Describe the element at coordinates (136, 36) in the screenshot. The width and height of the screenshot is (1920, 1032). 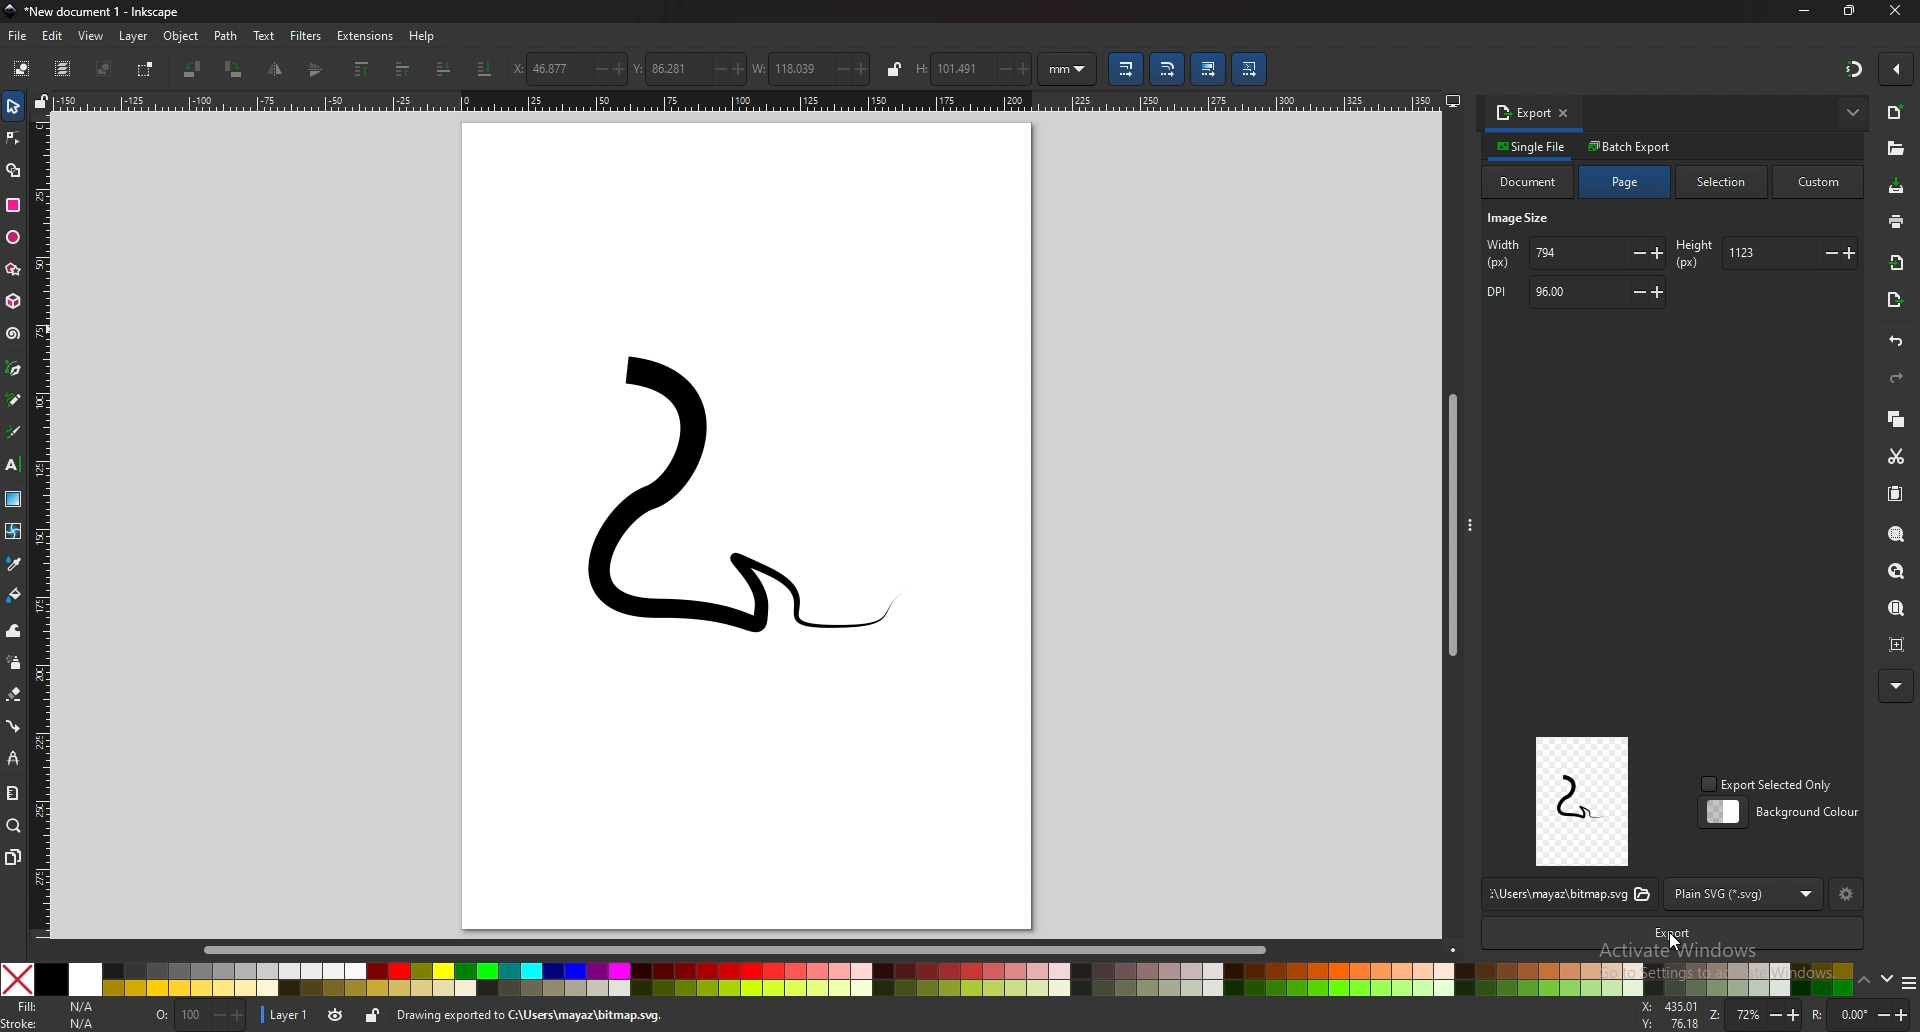
I see `layer` at that location.